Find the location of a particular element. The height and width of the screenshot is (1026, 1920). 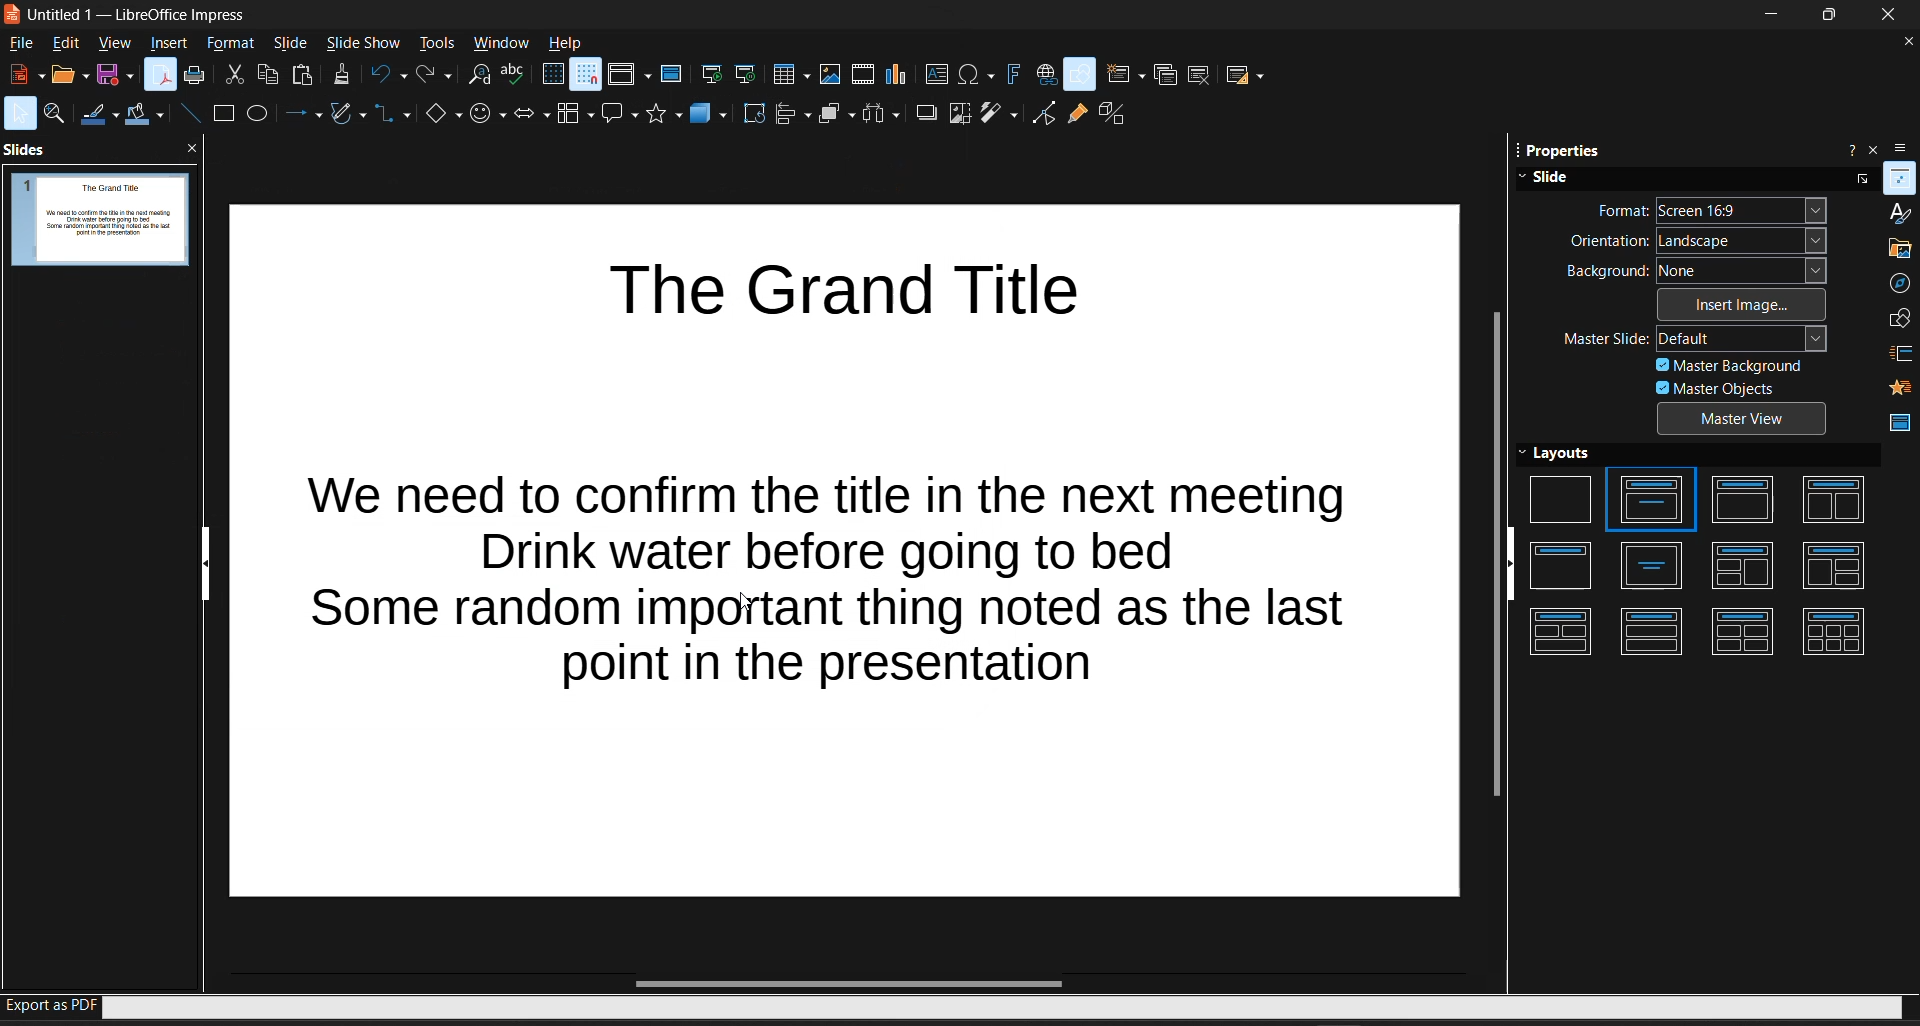

symbol shapes is located at coordinates (486, 114).